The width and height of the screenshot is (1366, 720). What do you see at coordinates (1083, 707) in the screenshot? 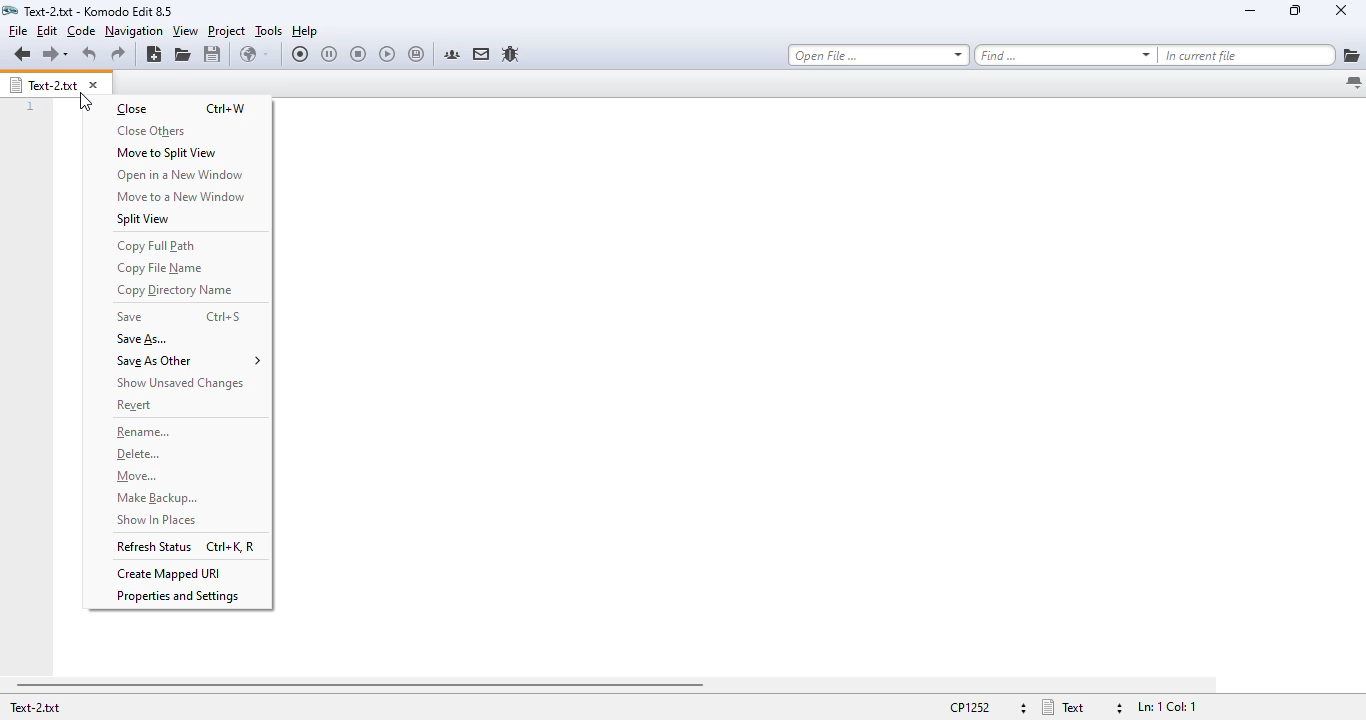
I see `file type` at bounding box center [1083, 707].